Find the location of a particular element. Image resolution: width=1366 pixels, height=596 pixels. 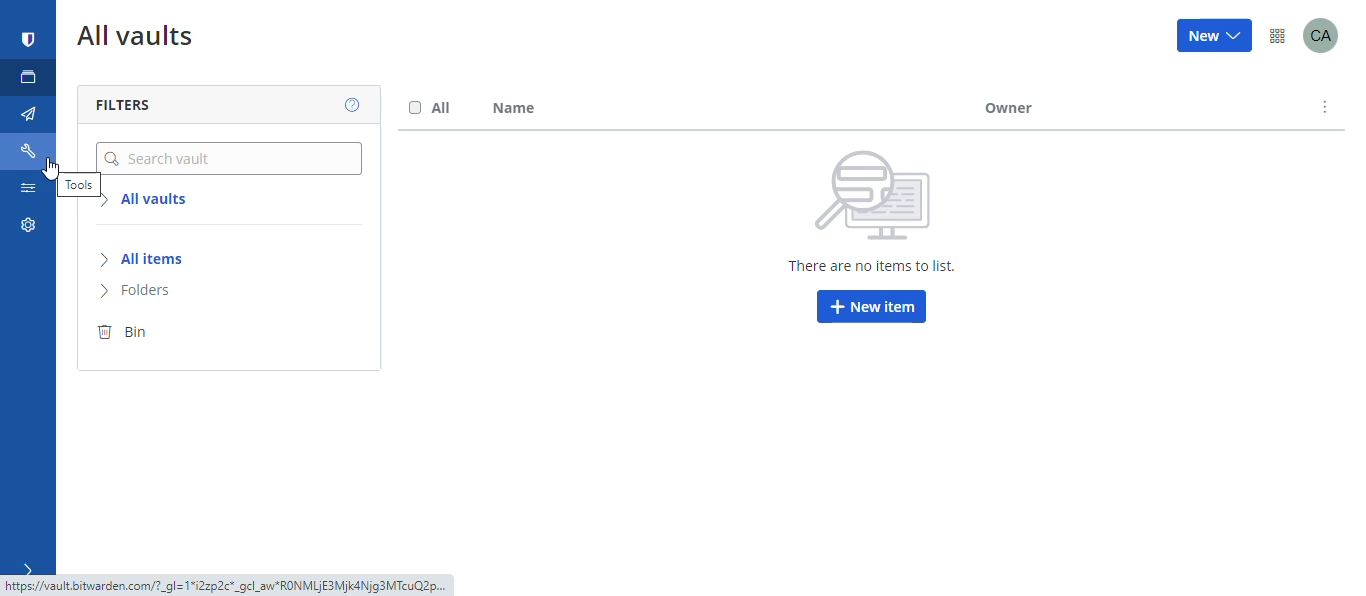

profile picture is located at coordinates (1328, 34).